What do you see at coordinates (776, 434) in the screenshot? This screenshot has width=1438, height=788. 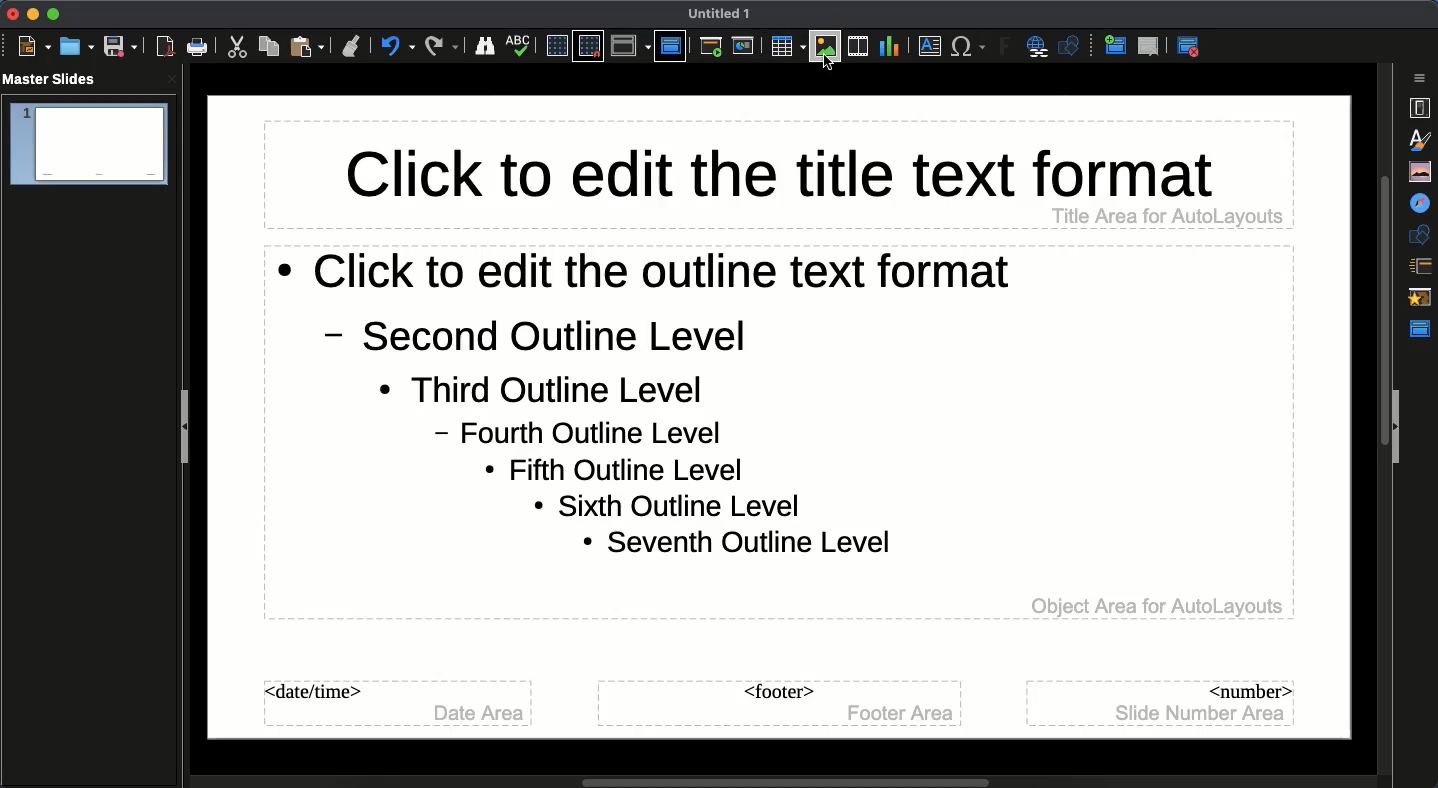 I see `Master slide text` at bounding box center [776, 434].